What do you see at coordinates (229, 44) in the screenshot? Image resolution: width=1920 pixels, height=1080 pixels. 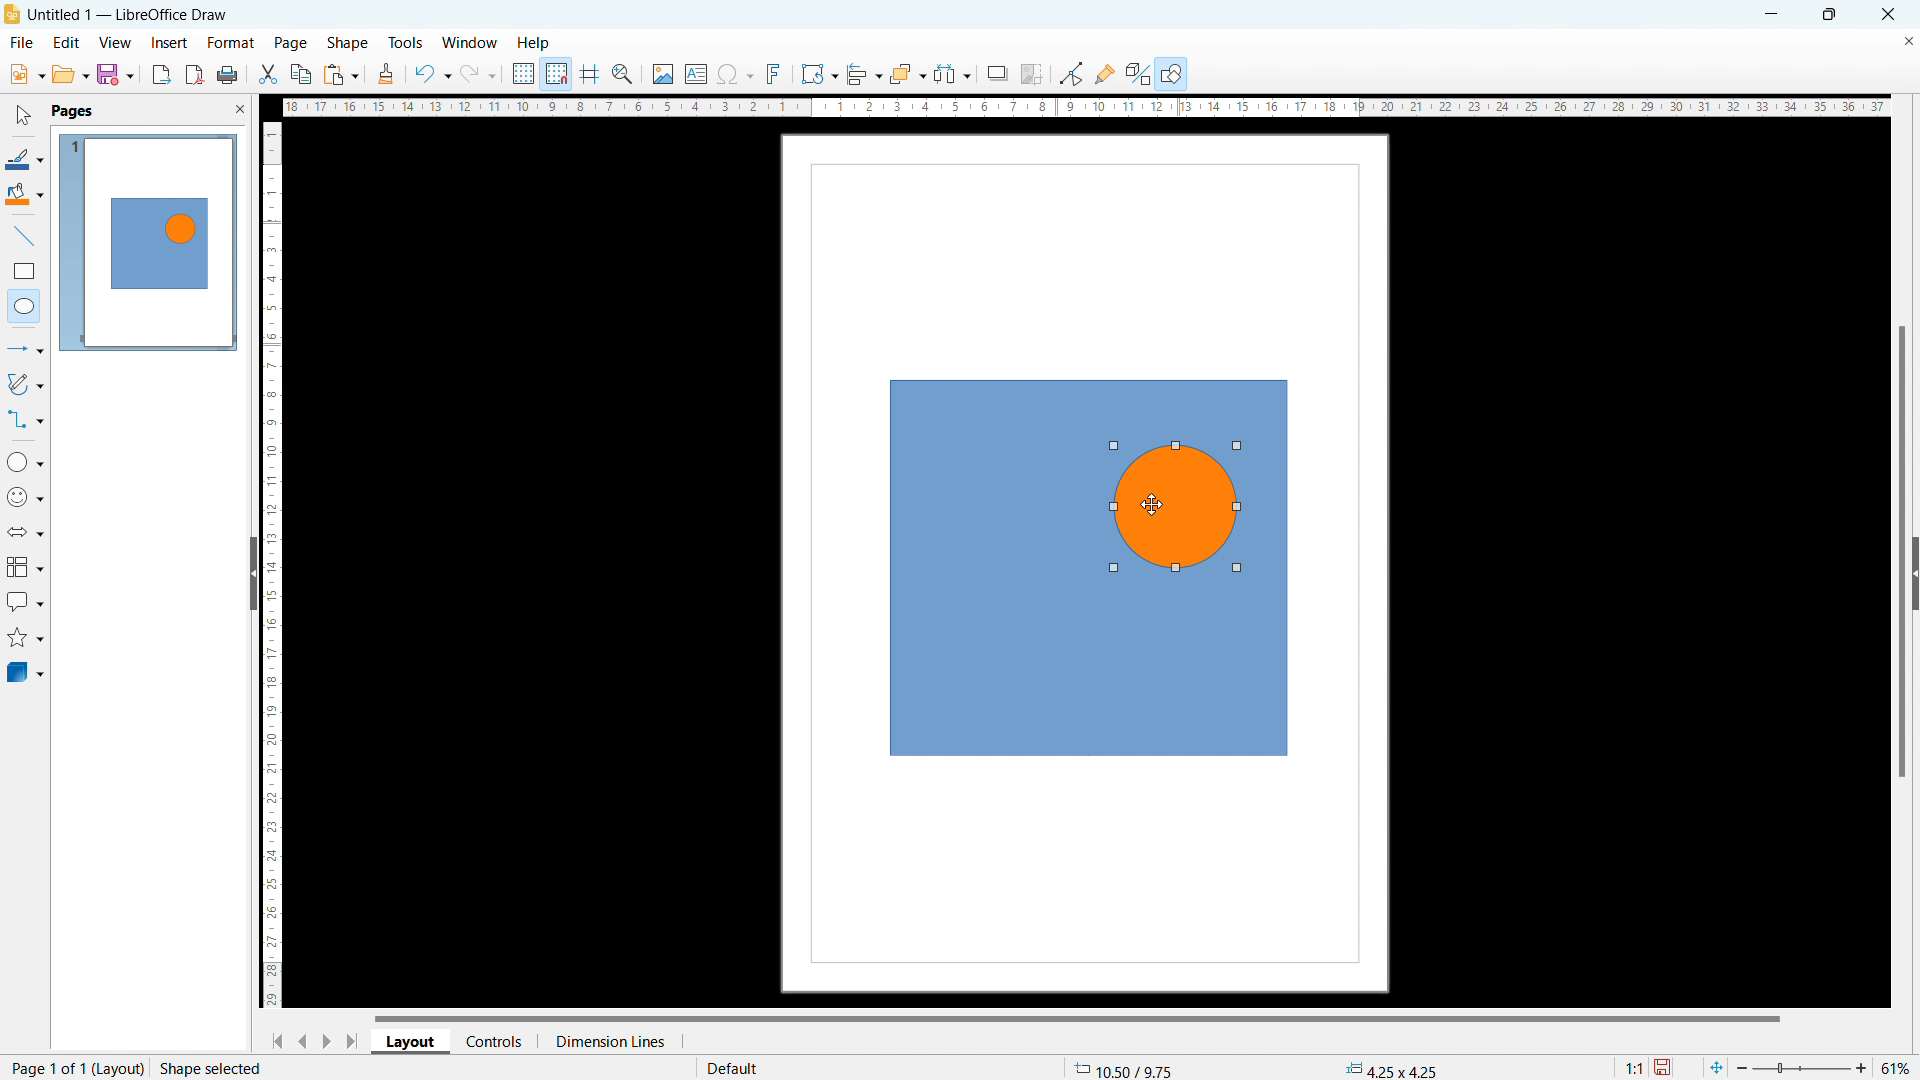 I see `format` at bounding box center [229, 44].